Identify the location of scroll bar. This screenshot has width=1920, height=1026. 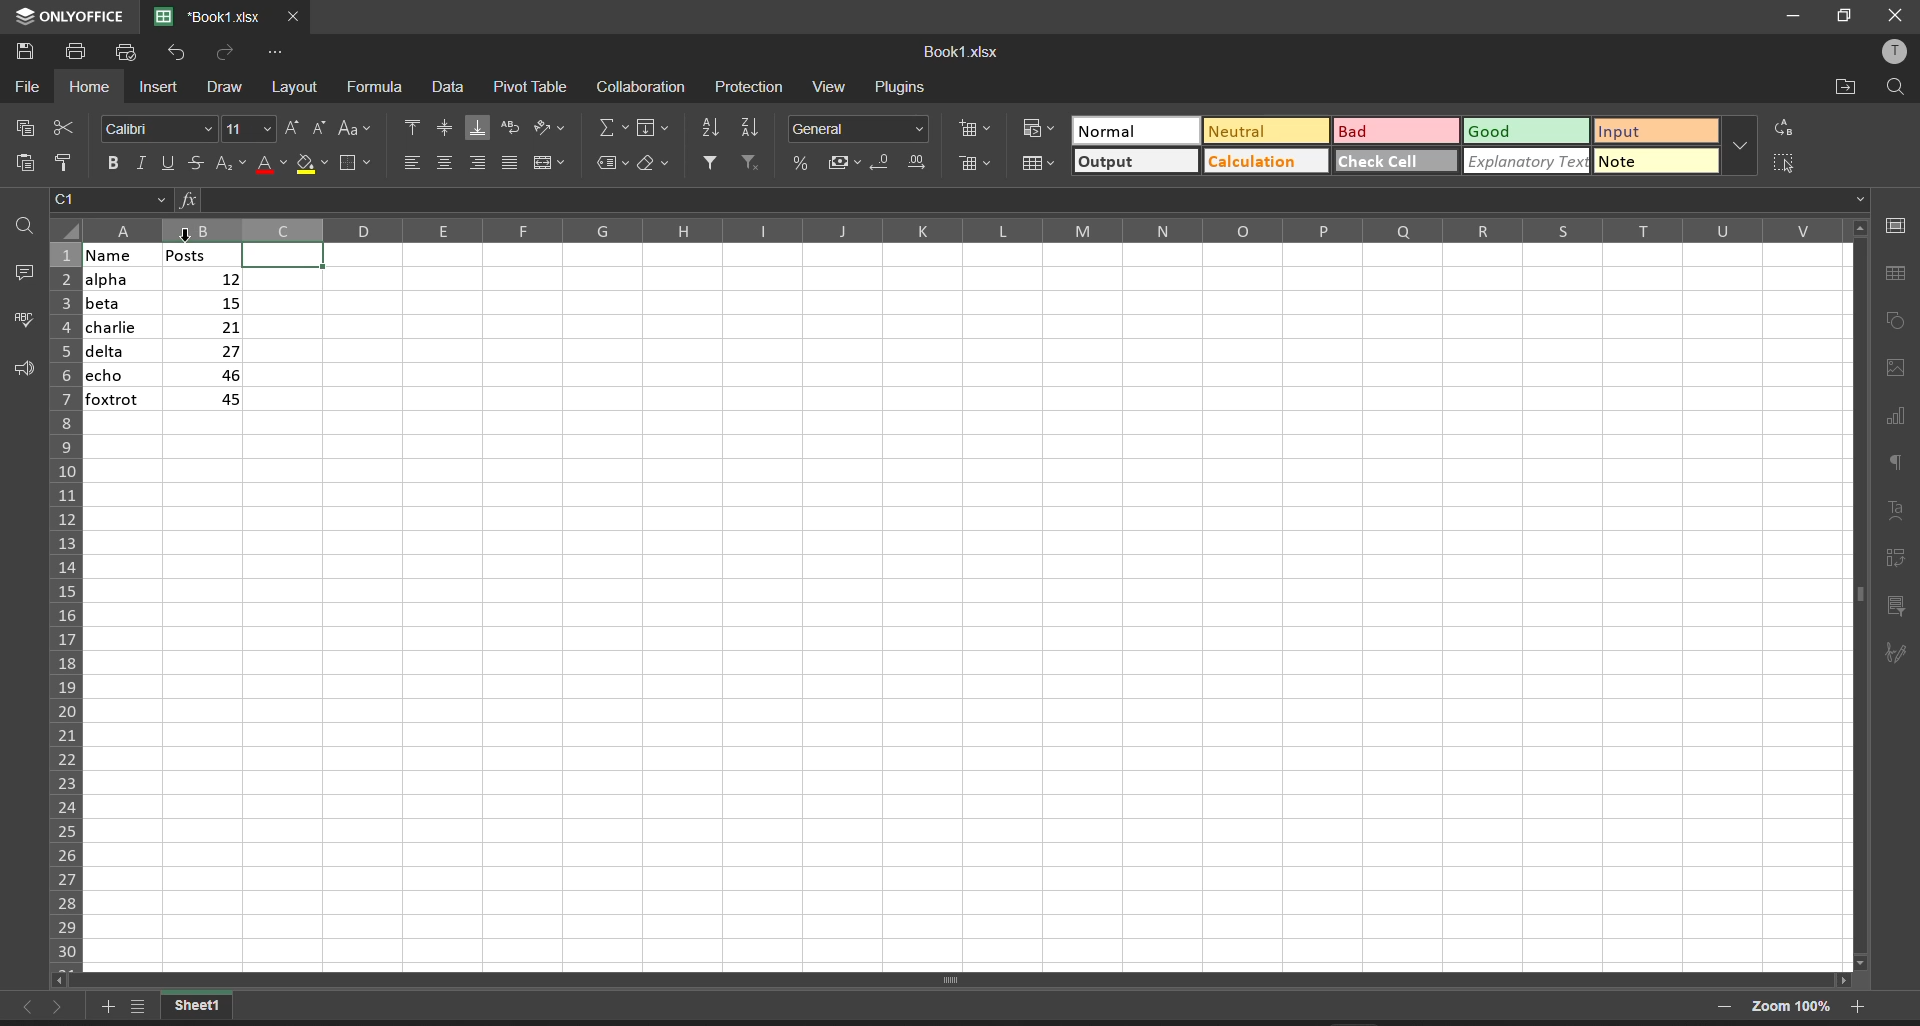
(961, 971).